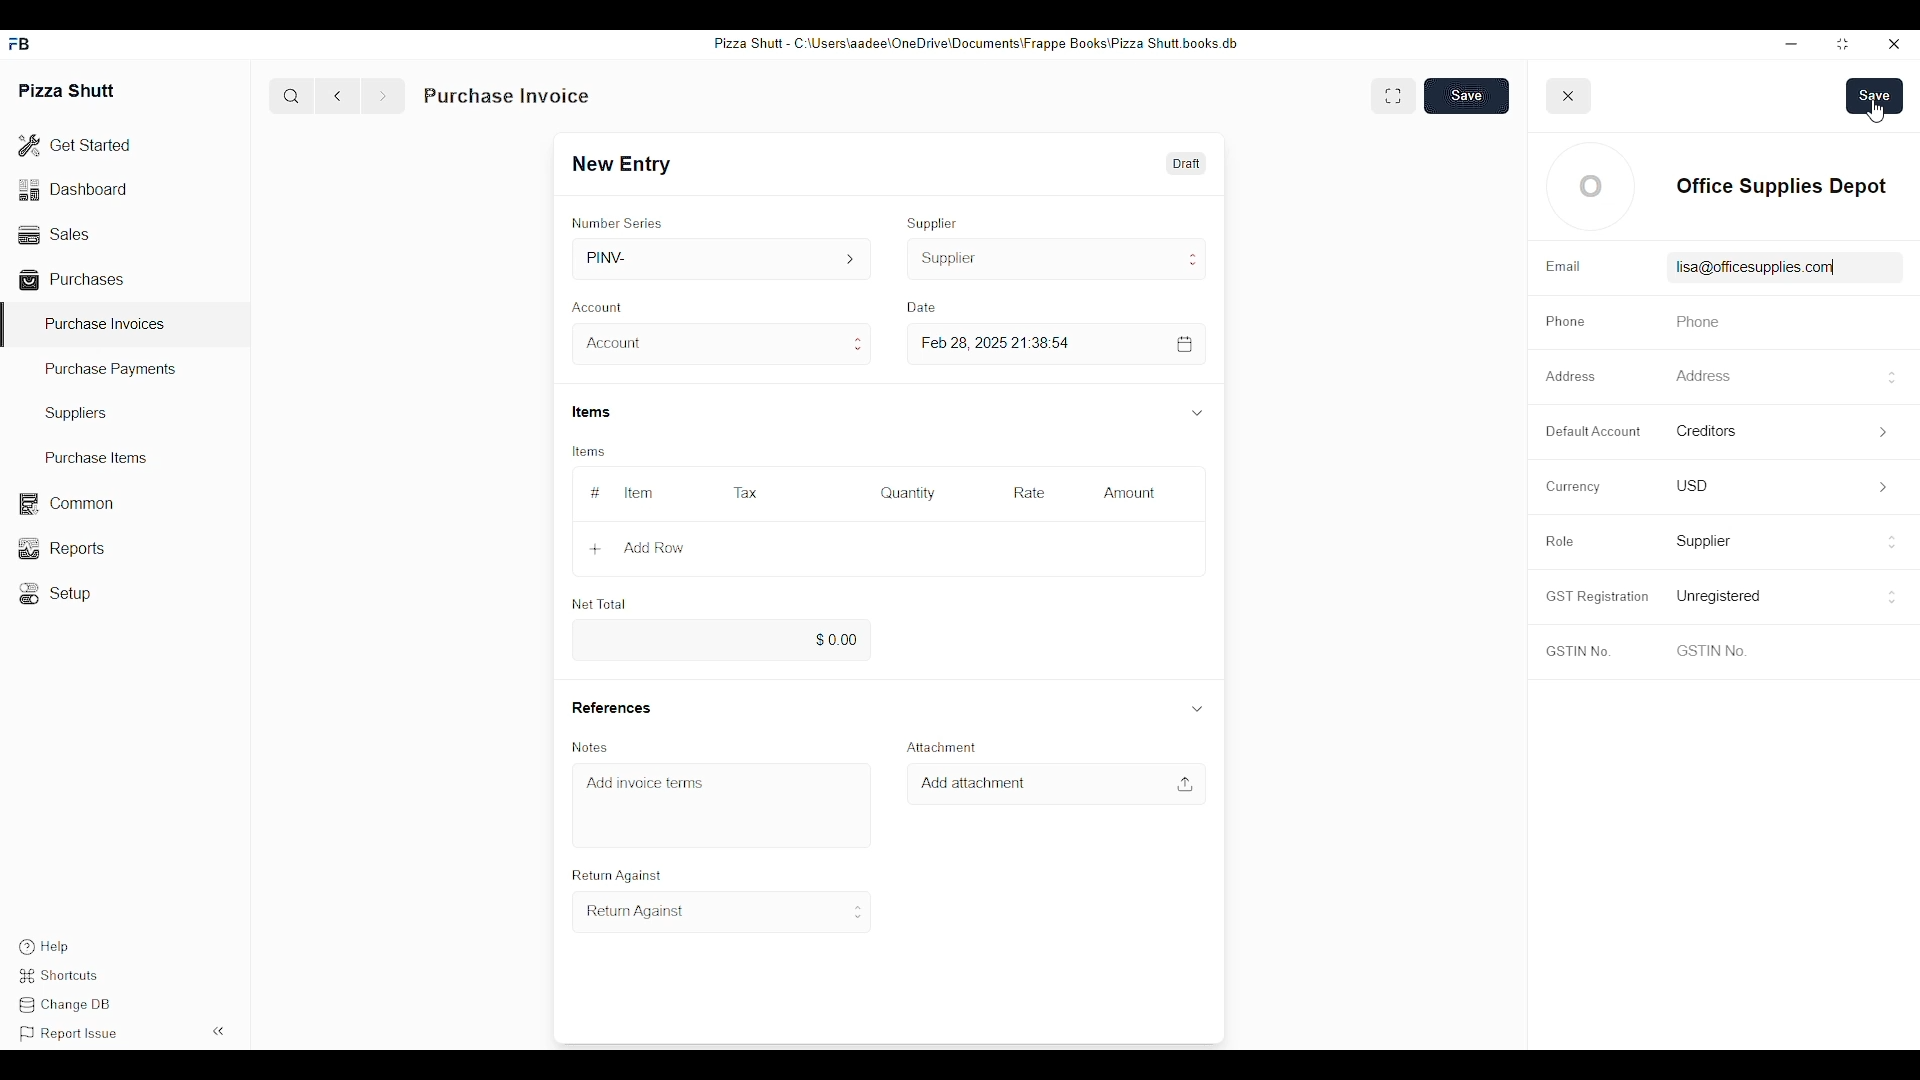 Image resolution: width=1920 pixels, height=1080 pixels. What do you see at coordinates (938, 747) in the screenshot?
I see `Attachment` at bounding box center [938, 747].